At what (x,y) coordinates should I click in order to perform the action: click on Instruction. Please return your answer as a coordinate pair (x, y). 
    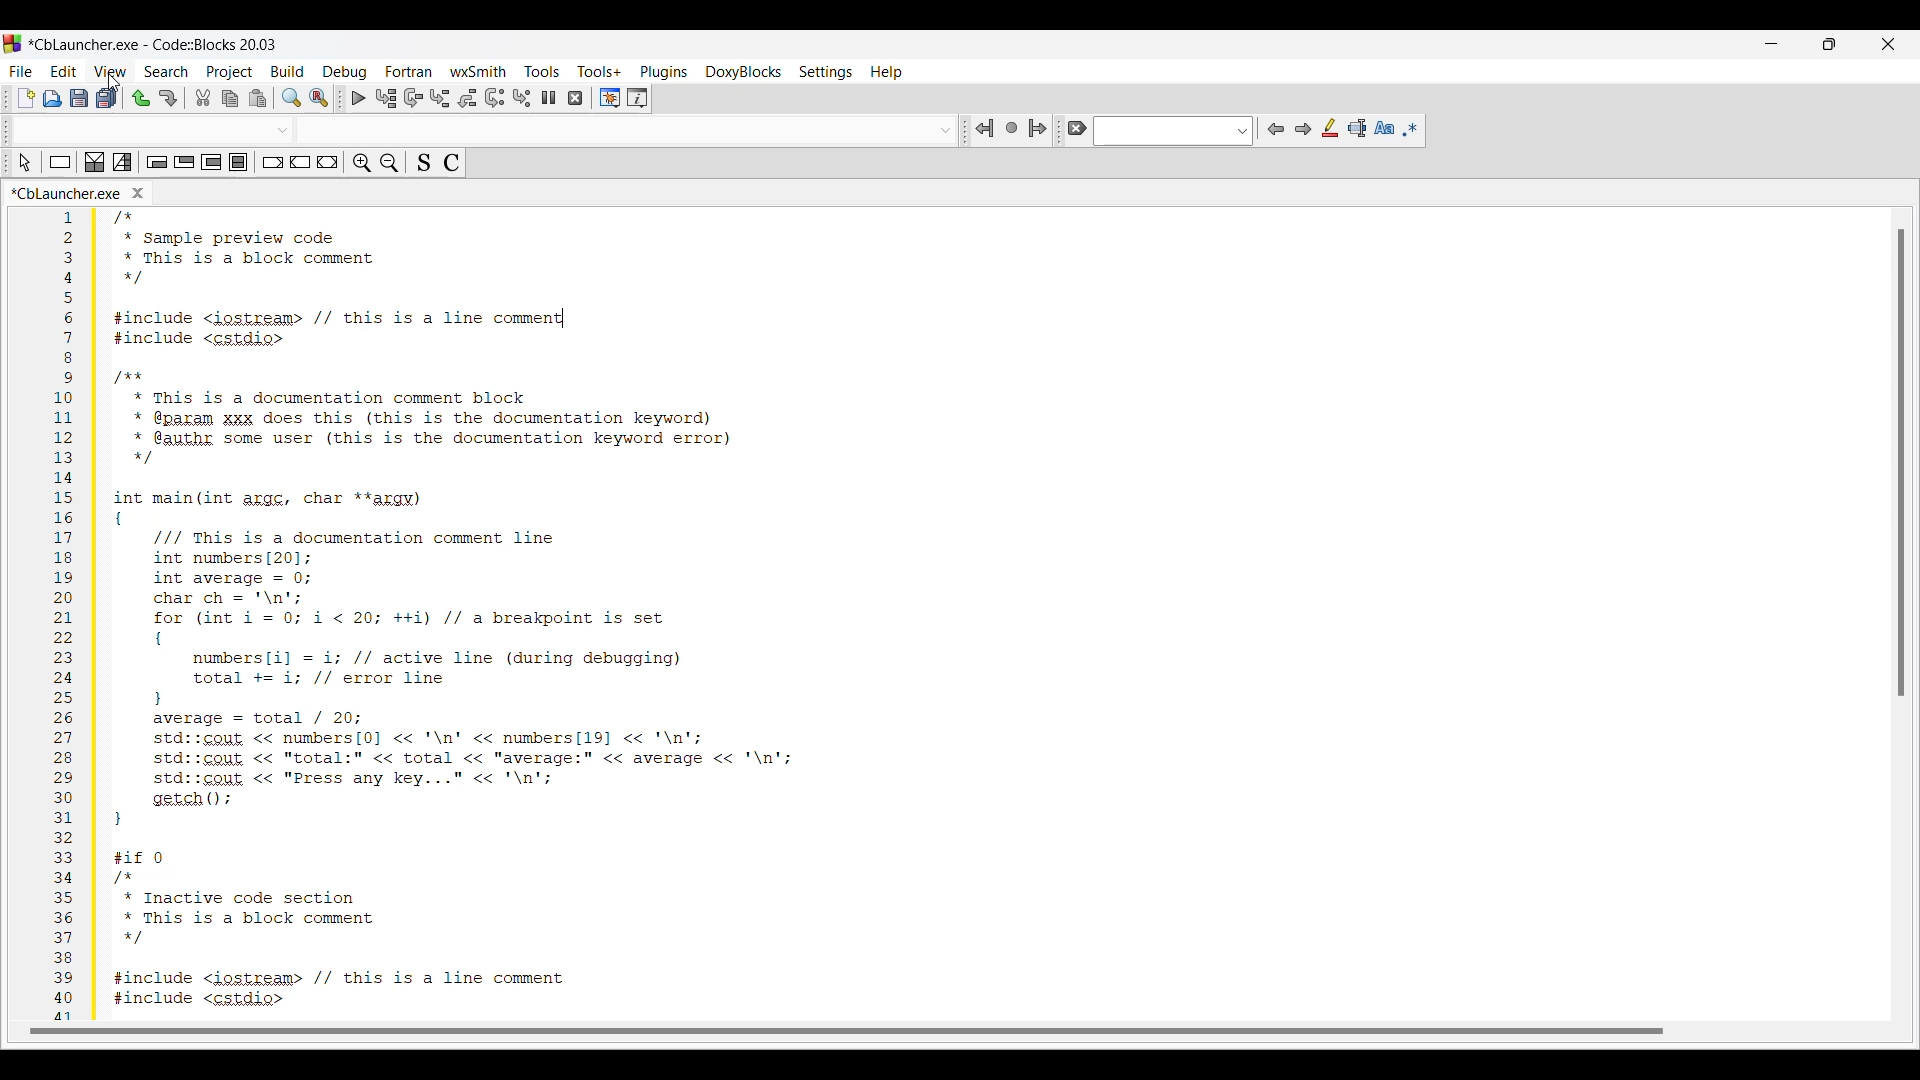
    Looking at the image, I should click on (60, 162).